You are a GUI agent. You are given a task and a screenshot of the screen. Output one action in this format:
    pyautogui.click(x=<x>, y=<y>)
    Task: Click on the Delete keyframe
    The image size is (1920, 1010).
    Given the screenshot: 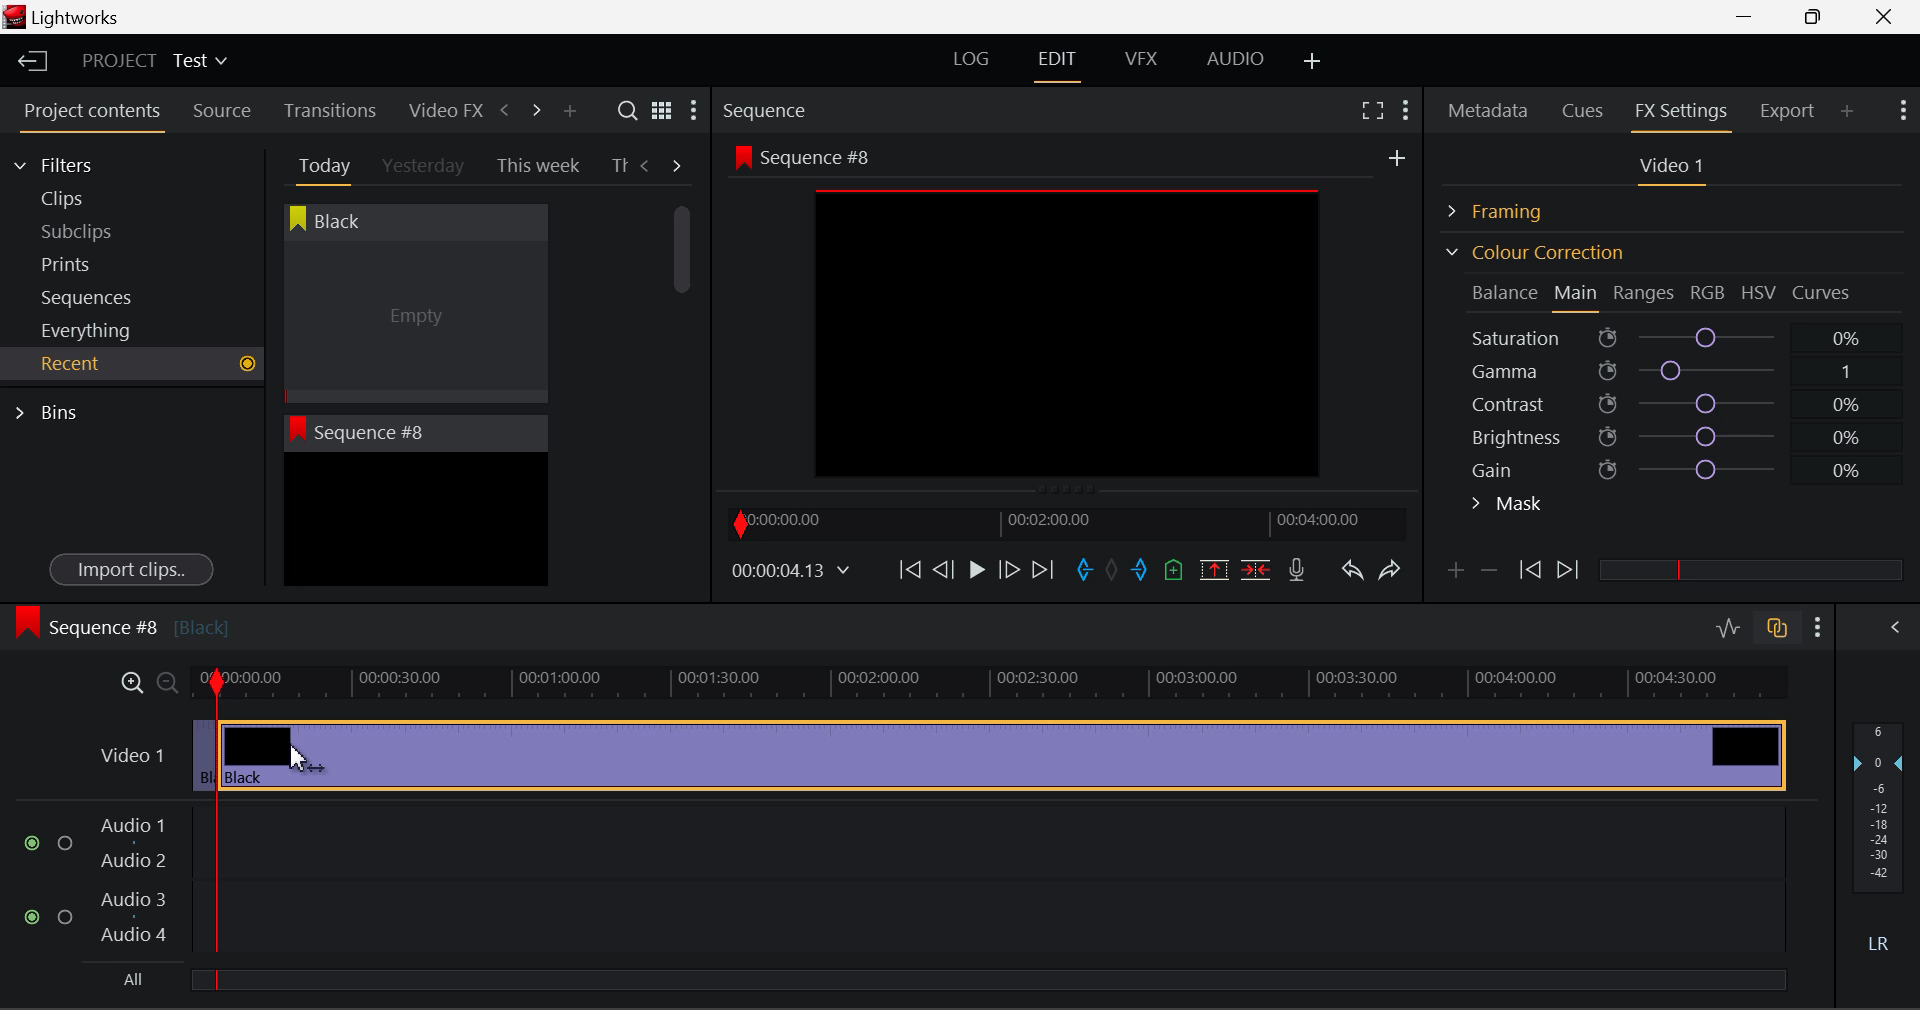 What is the action you would take?
    pyautogui.click(x=1489, y=574)
    